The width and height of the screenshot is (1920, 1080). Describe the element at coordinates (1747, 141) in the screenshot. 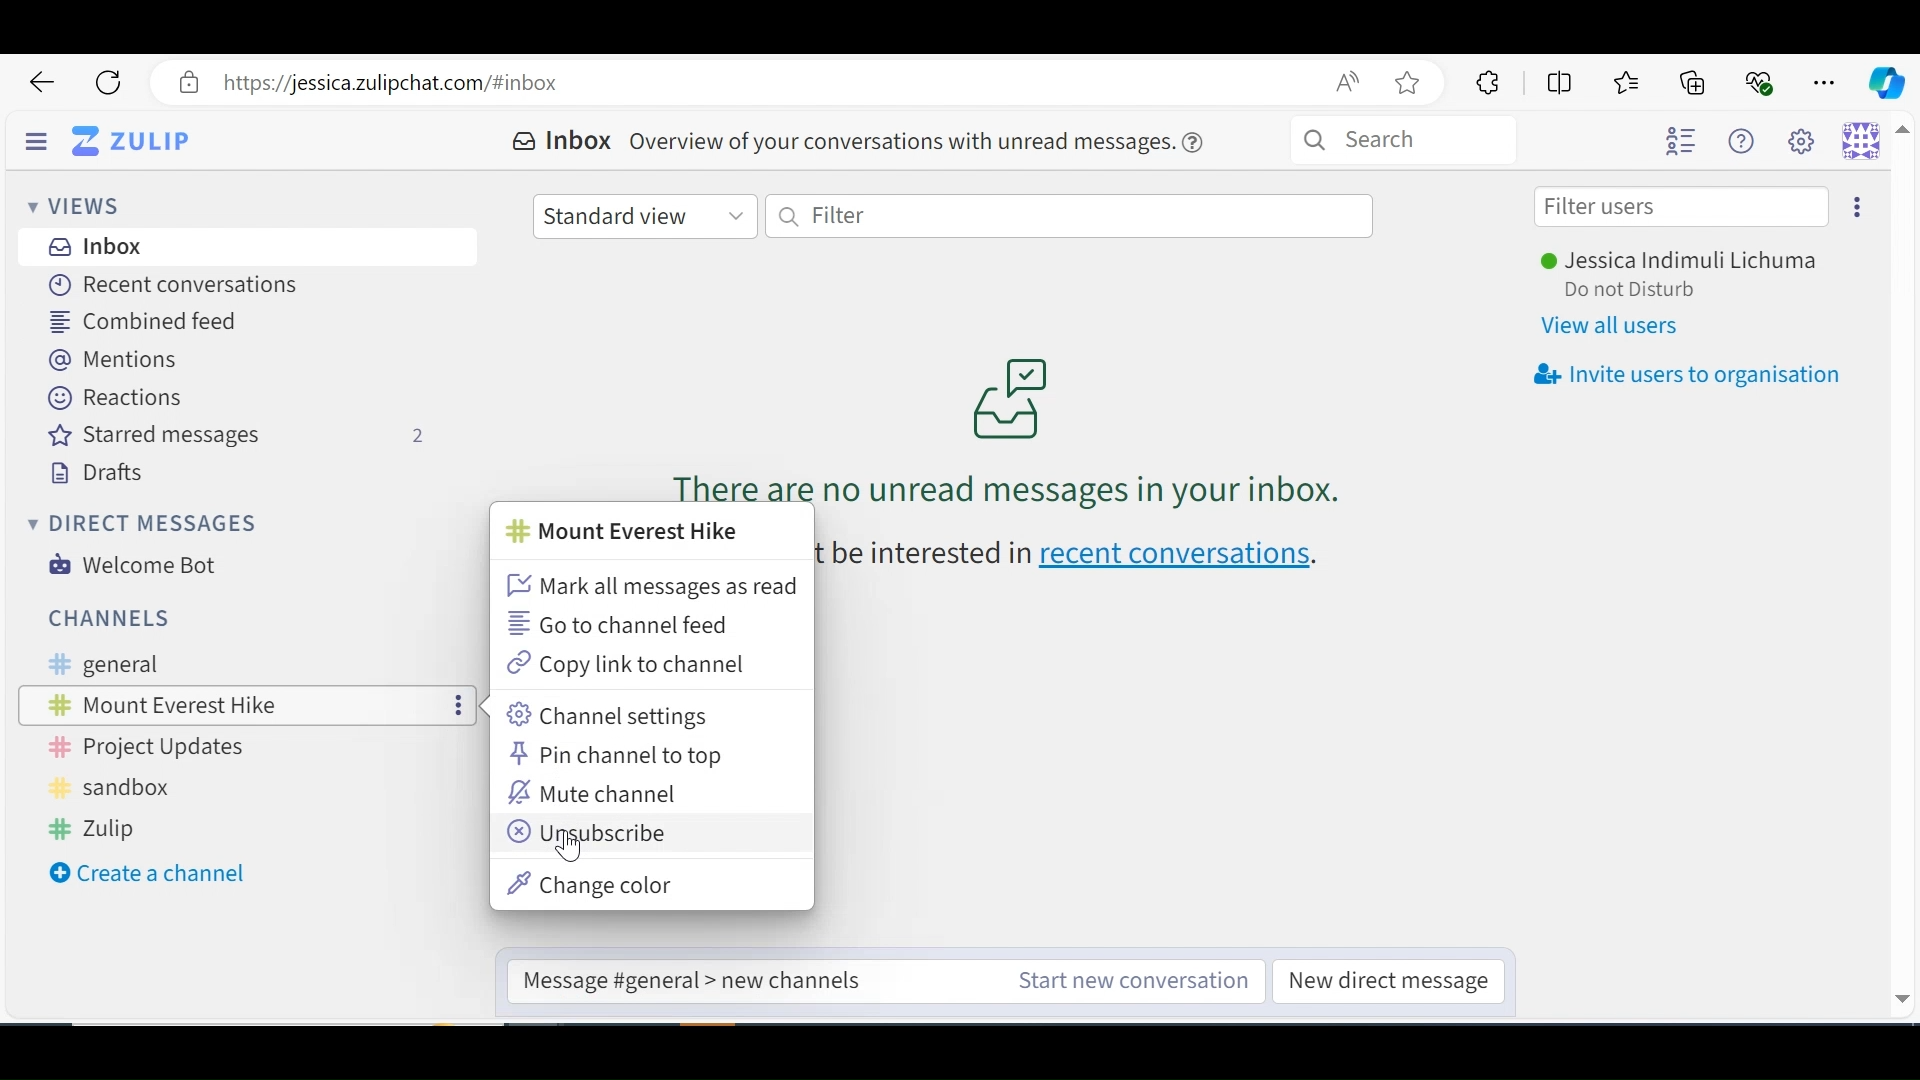

I see `Help menu` at that location.